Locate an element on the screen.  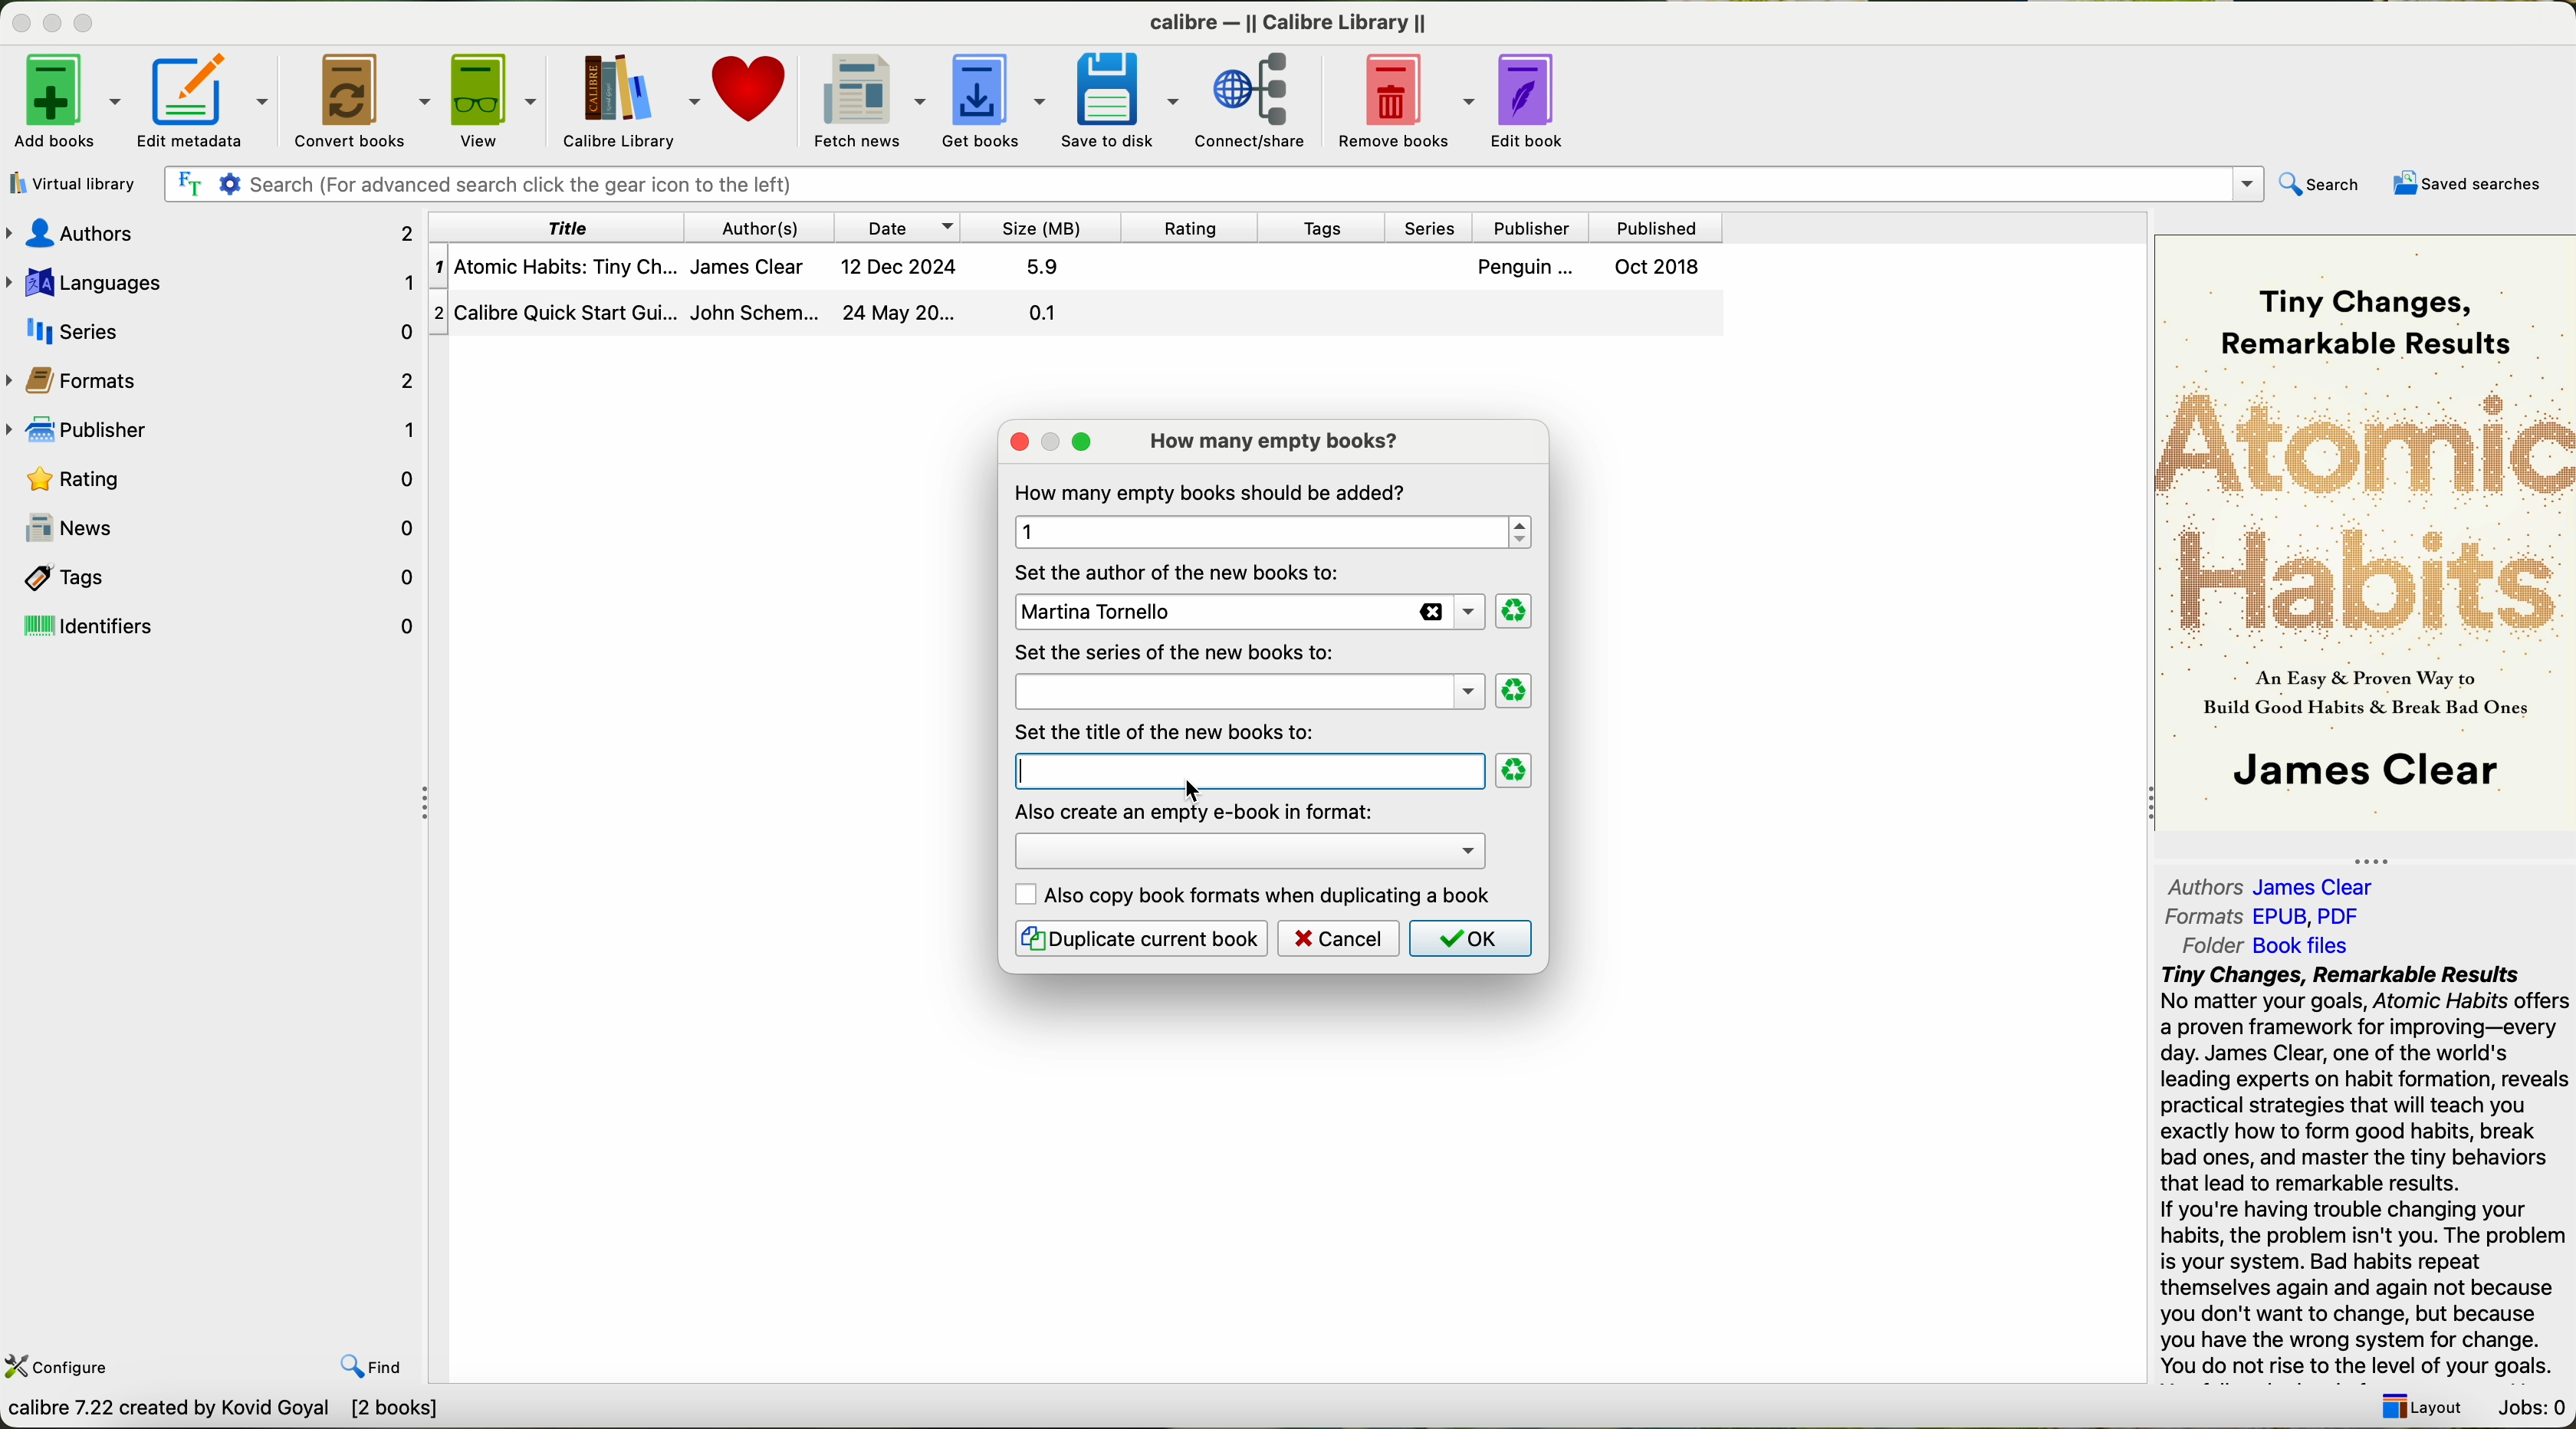
formats is located at coordinates (216, 382).